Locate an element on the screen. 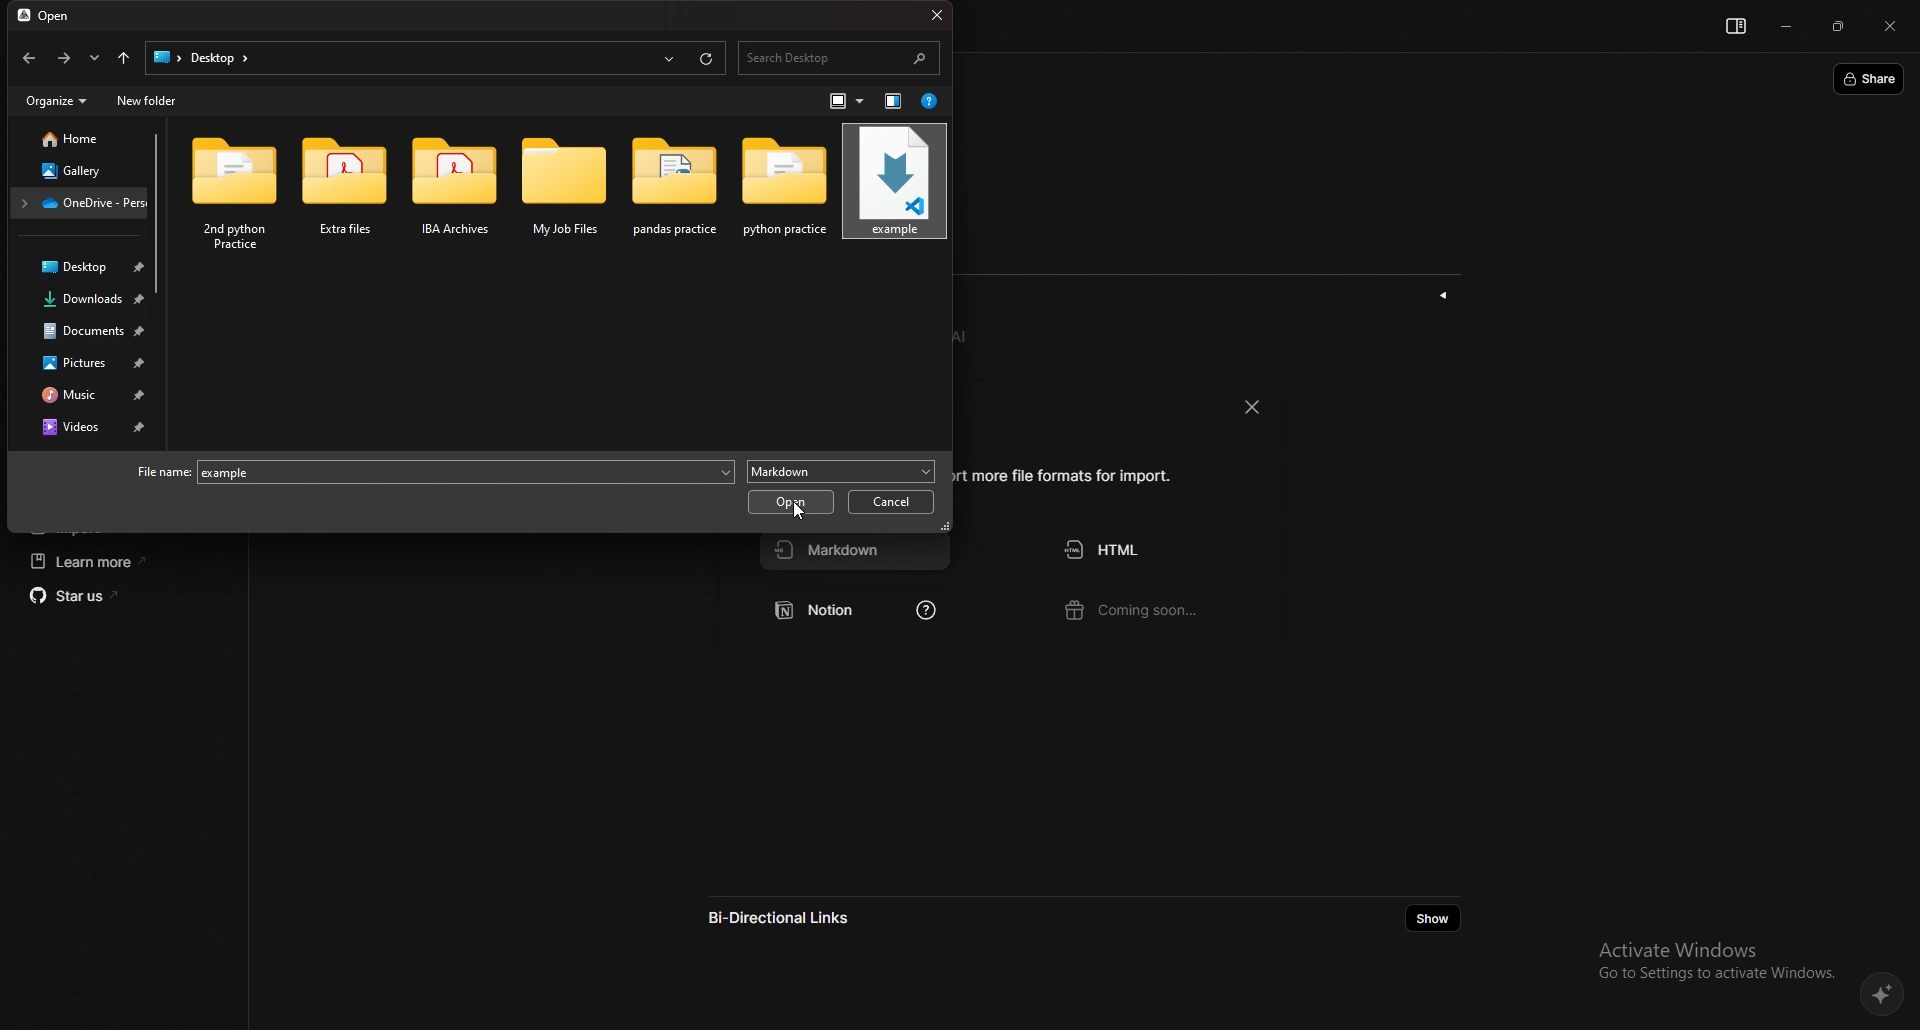  help is located at coordinates (928, 102).